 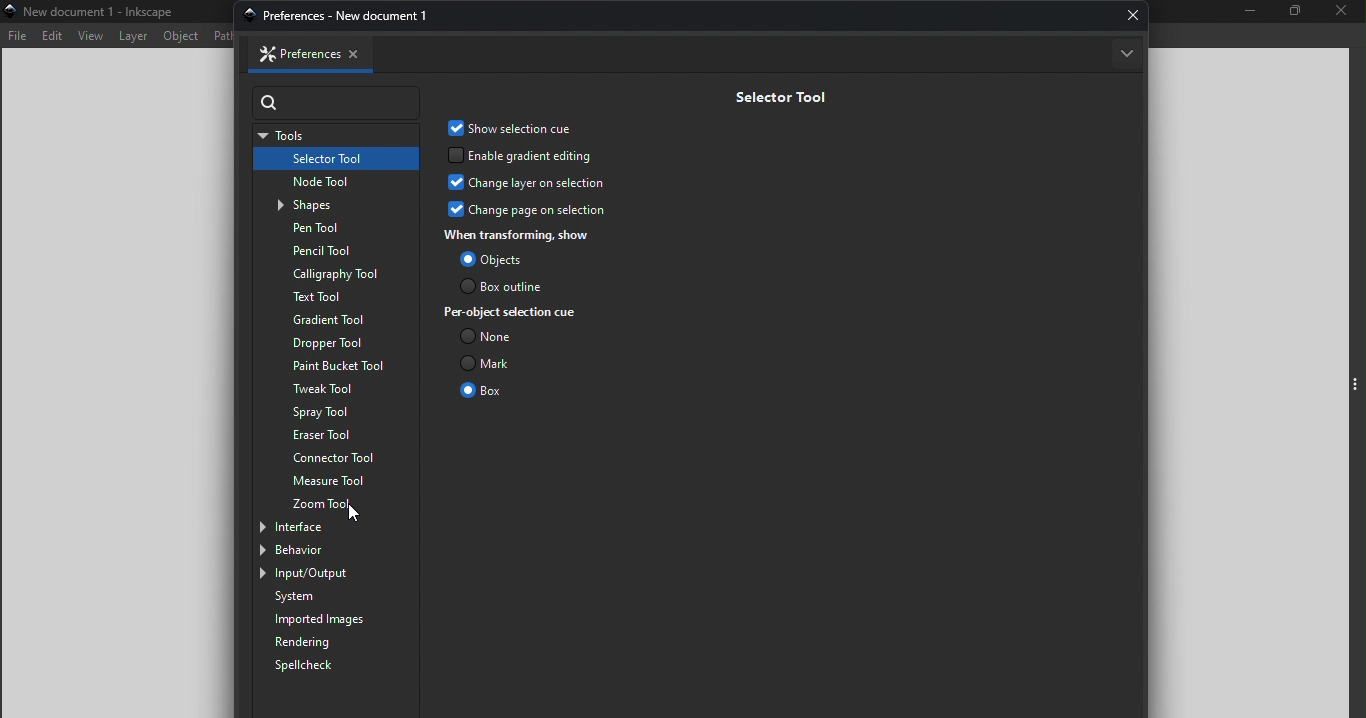 I want to click on Gradient tool, so click(x=326, y=320).